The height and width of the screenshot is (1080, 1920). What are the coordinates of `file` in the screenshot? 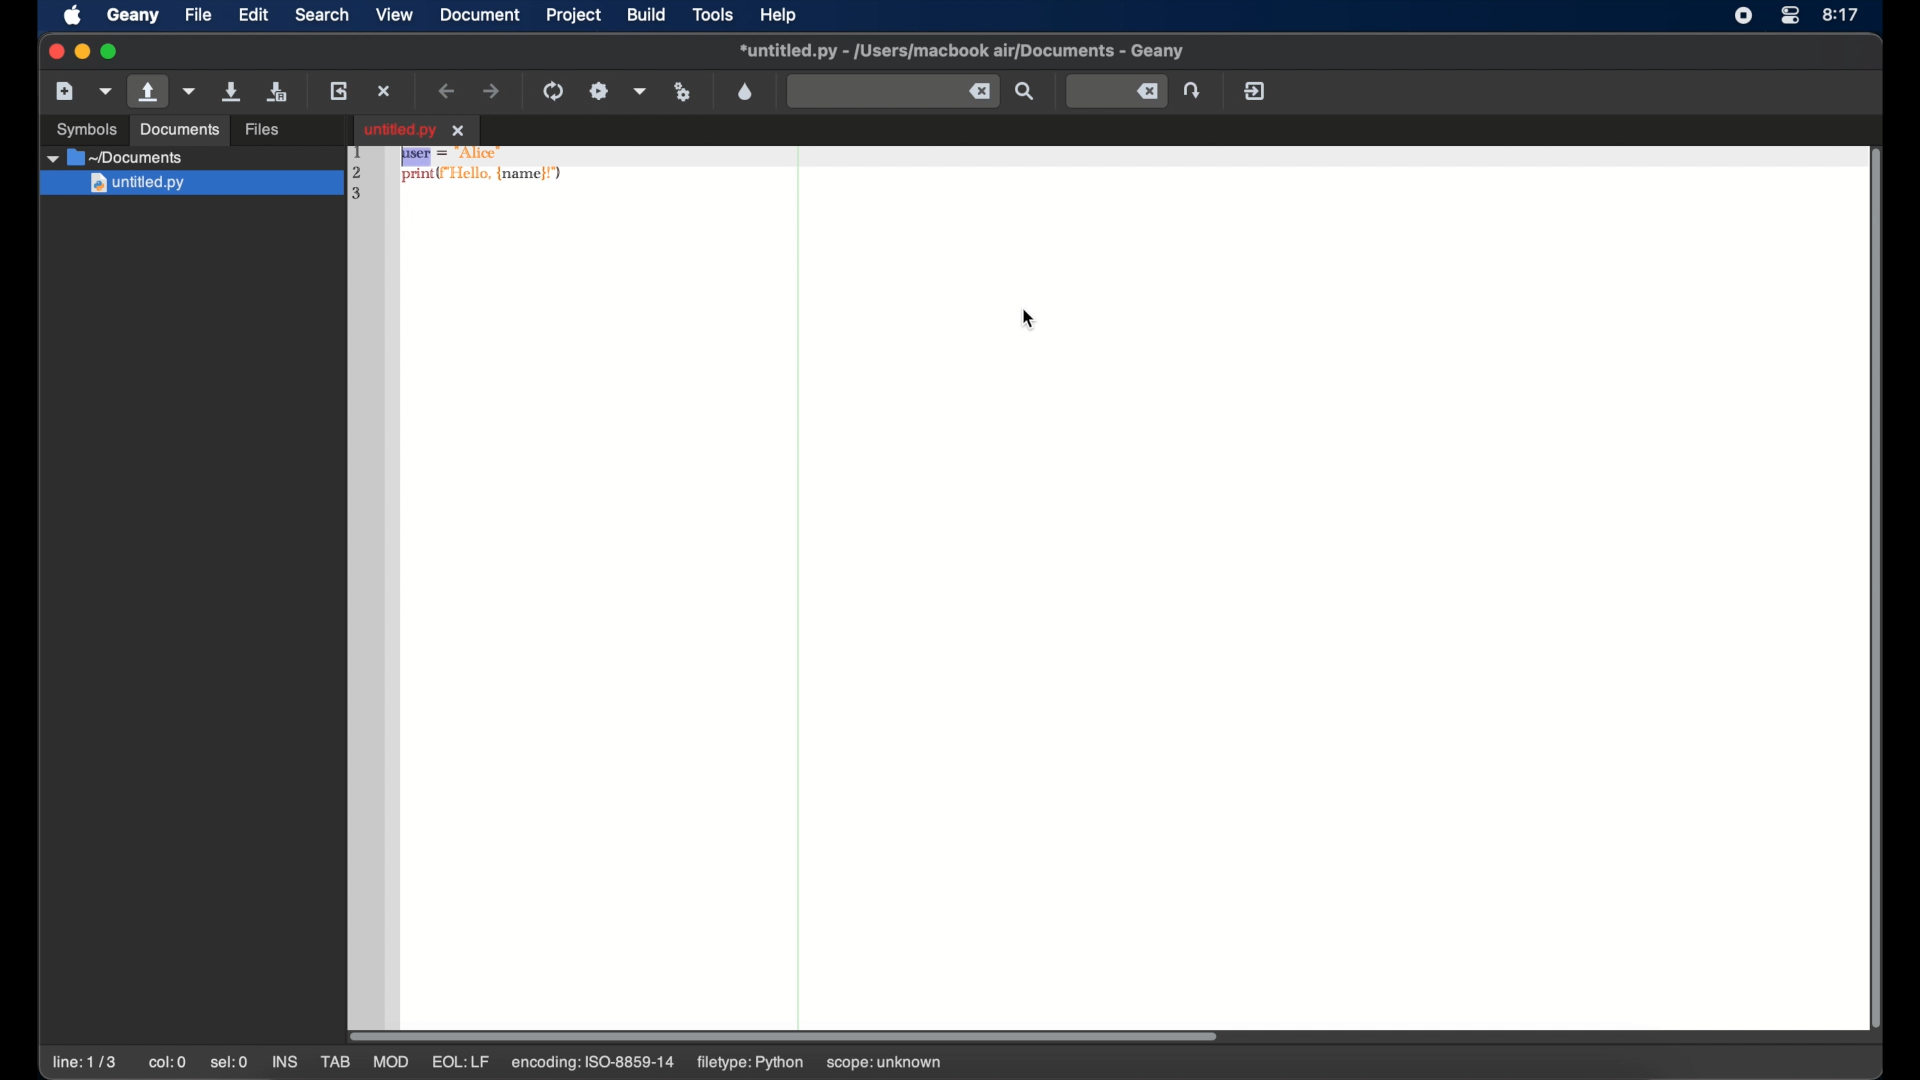 It's located at (198, 14).